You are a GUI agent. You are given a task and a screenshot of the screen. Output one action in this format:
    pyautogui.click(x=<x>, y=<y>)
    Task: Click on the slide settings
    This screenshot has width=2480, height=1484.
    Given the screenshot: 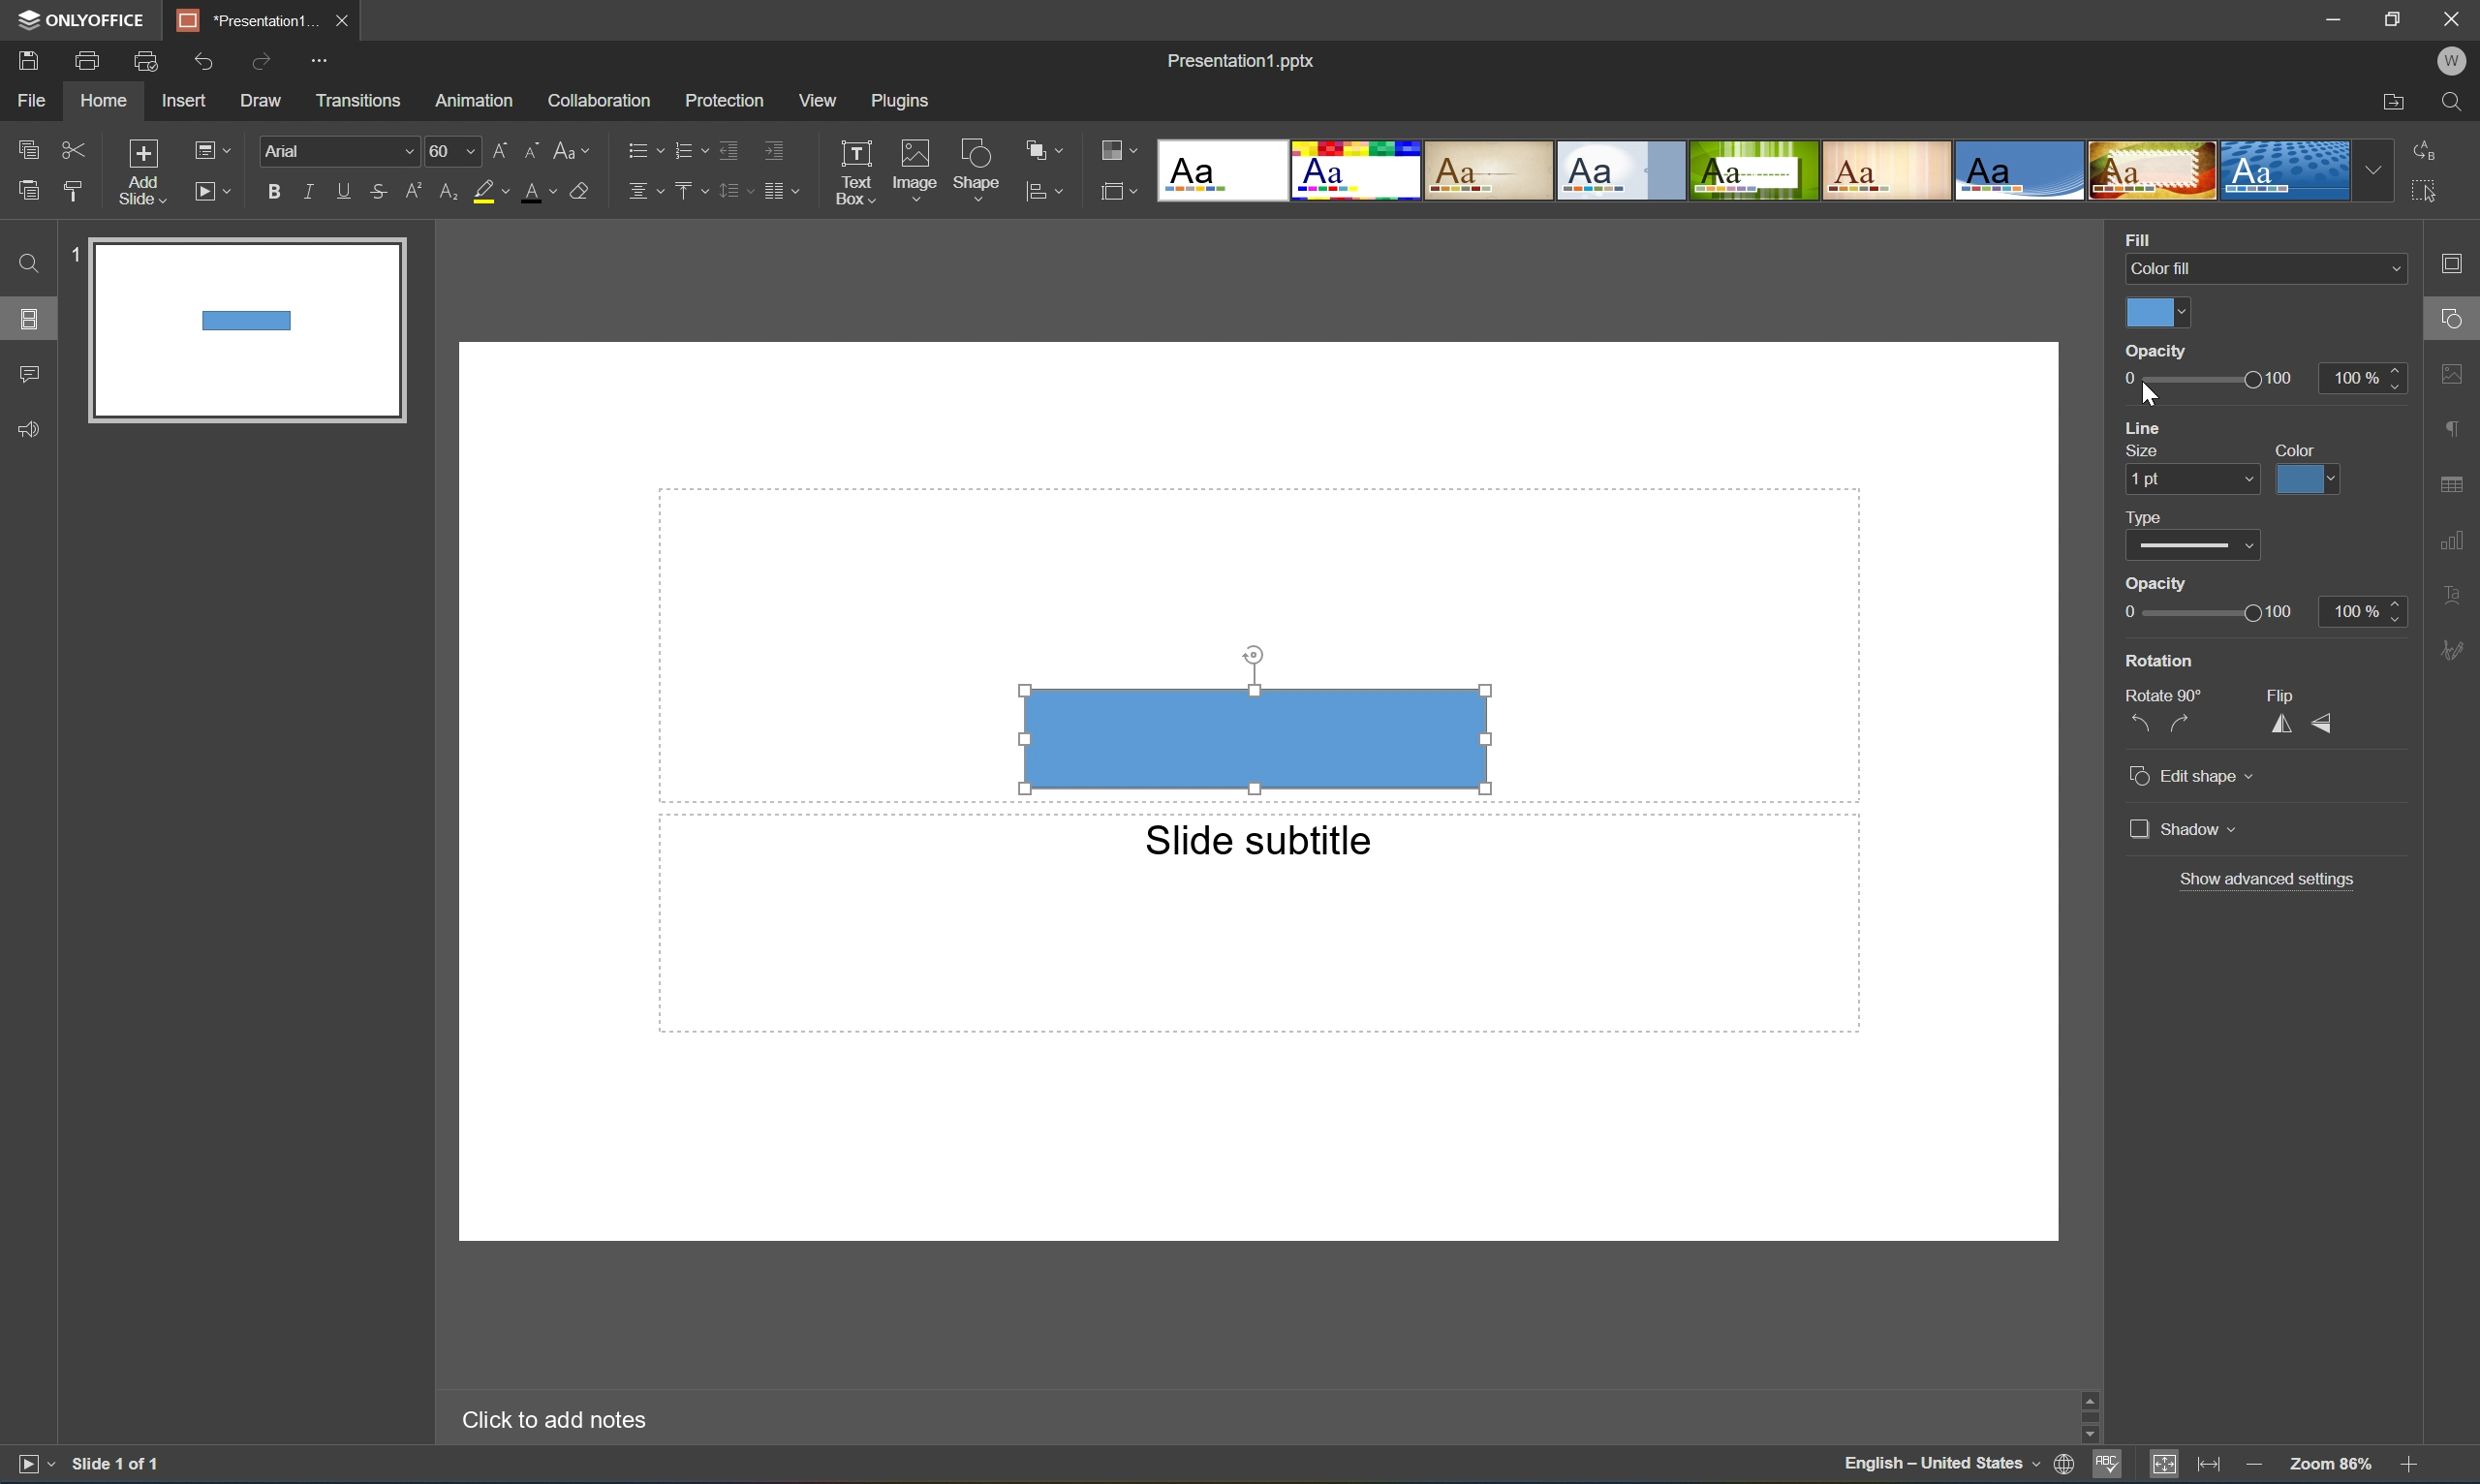 What is the action you would take?
    pyautogui.click(x=2457, y=264)
    